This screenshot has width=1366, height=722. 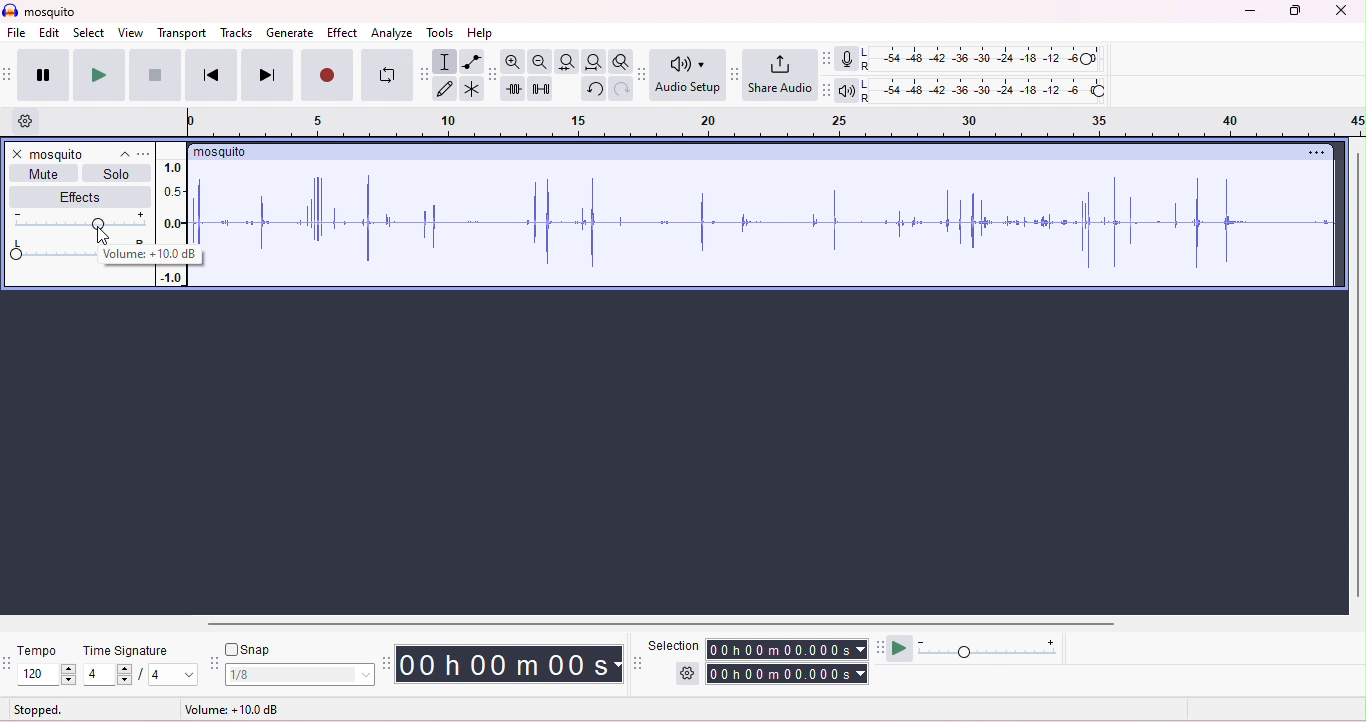 I want to click on selection options, so click(x=687, y=673).